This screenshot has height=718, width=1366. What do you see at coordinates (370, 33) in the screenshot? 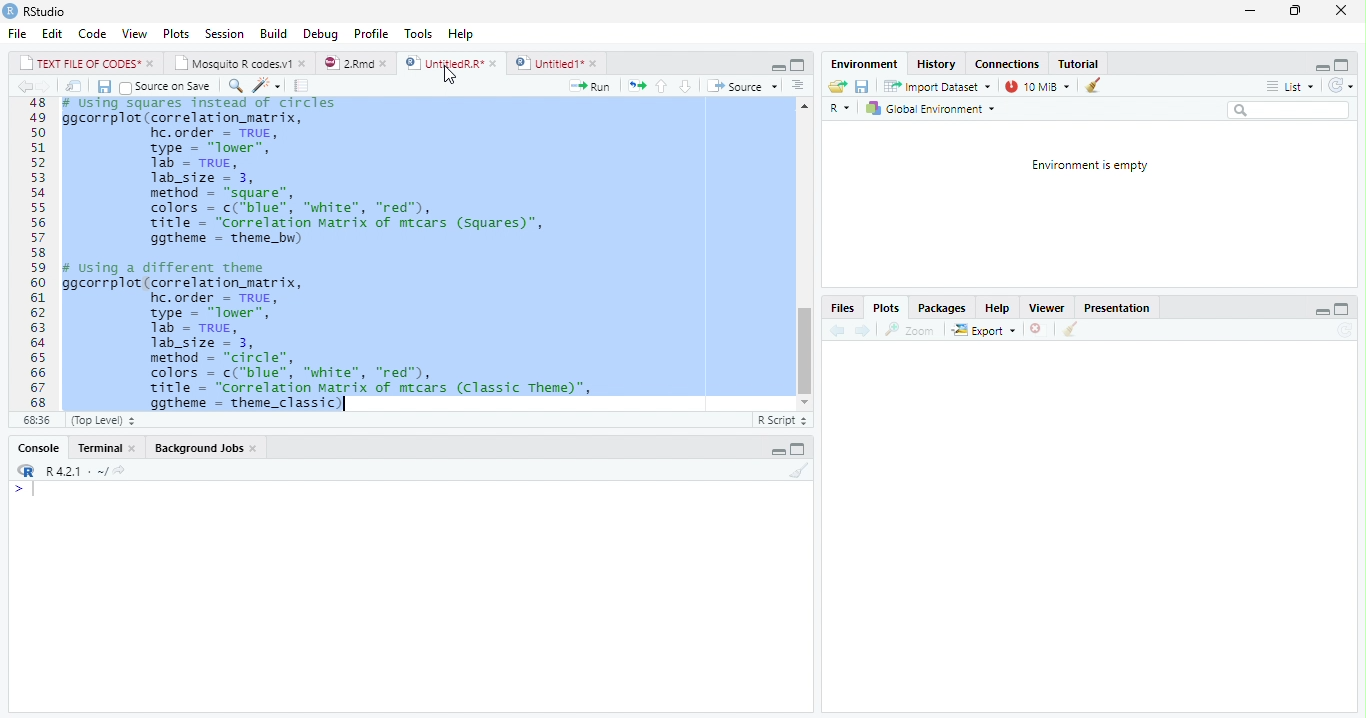
I see `Profile` at bounding box center [370, 33].